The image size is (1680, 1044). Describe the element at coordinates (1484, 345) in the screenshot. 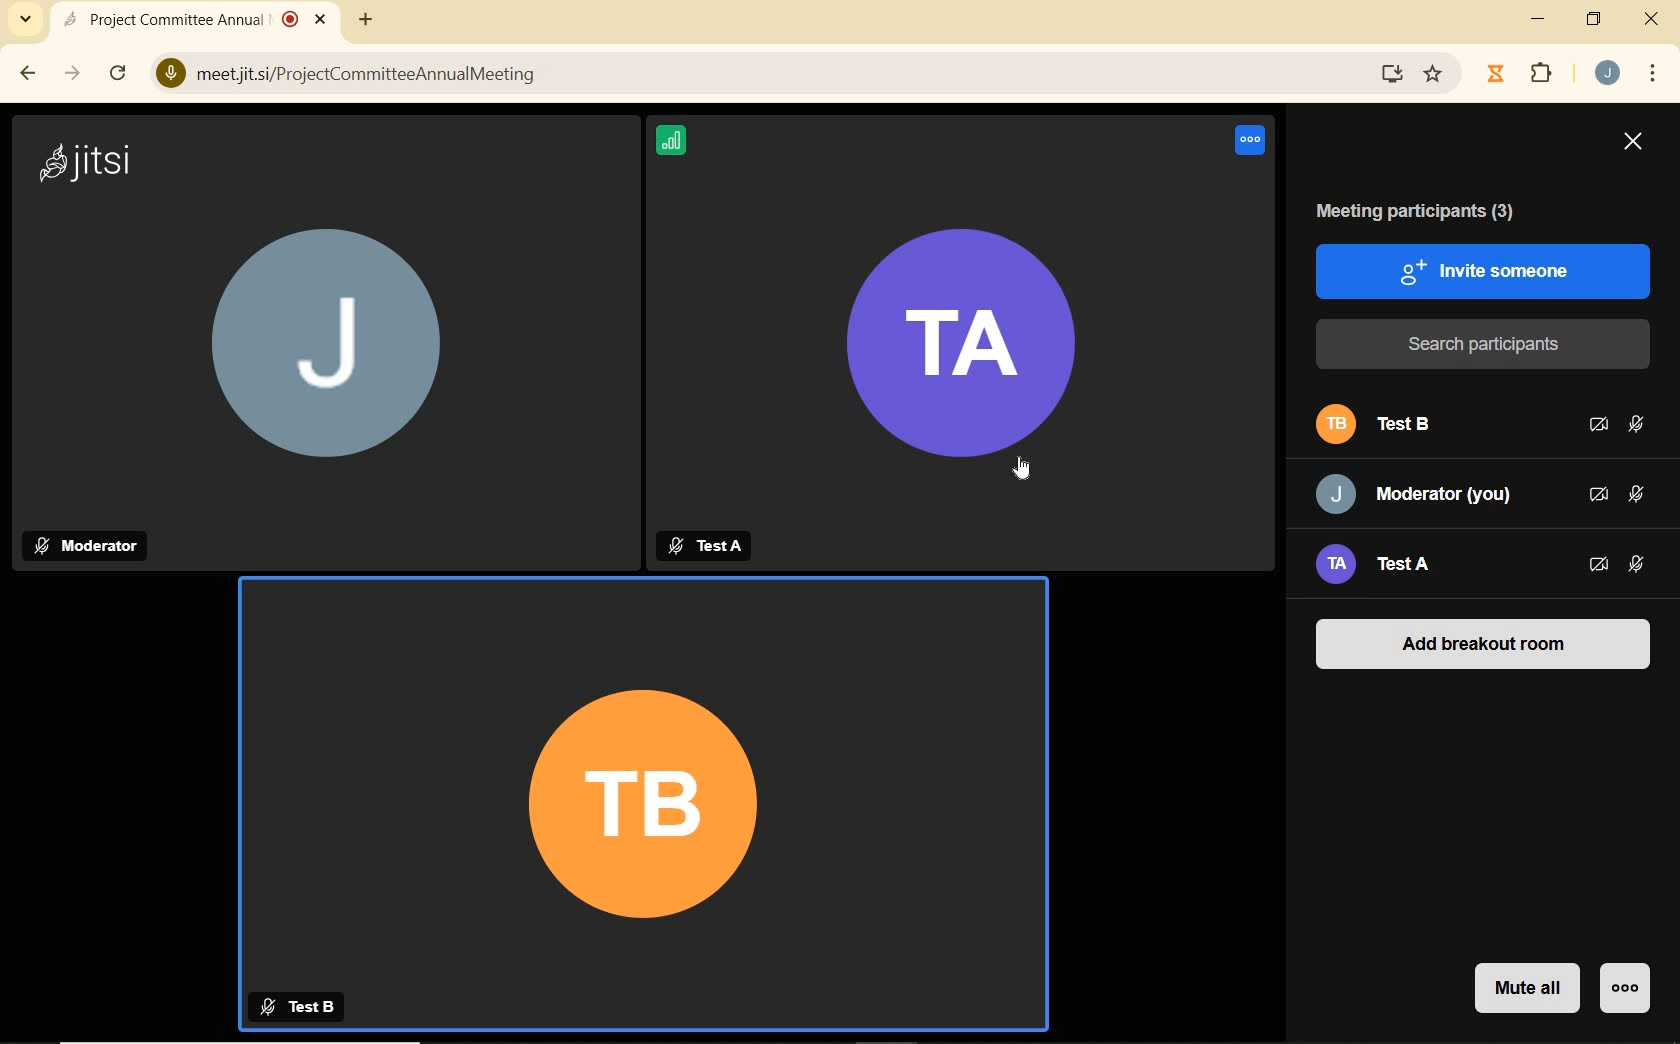

I see `SEARCH PARTICIPANTS` at that location.